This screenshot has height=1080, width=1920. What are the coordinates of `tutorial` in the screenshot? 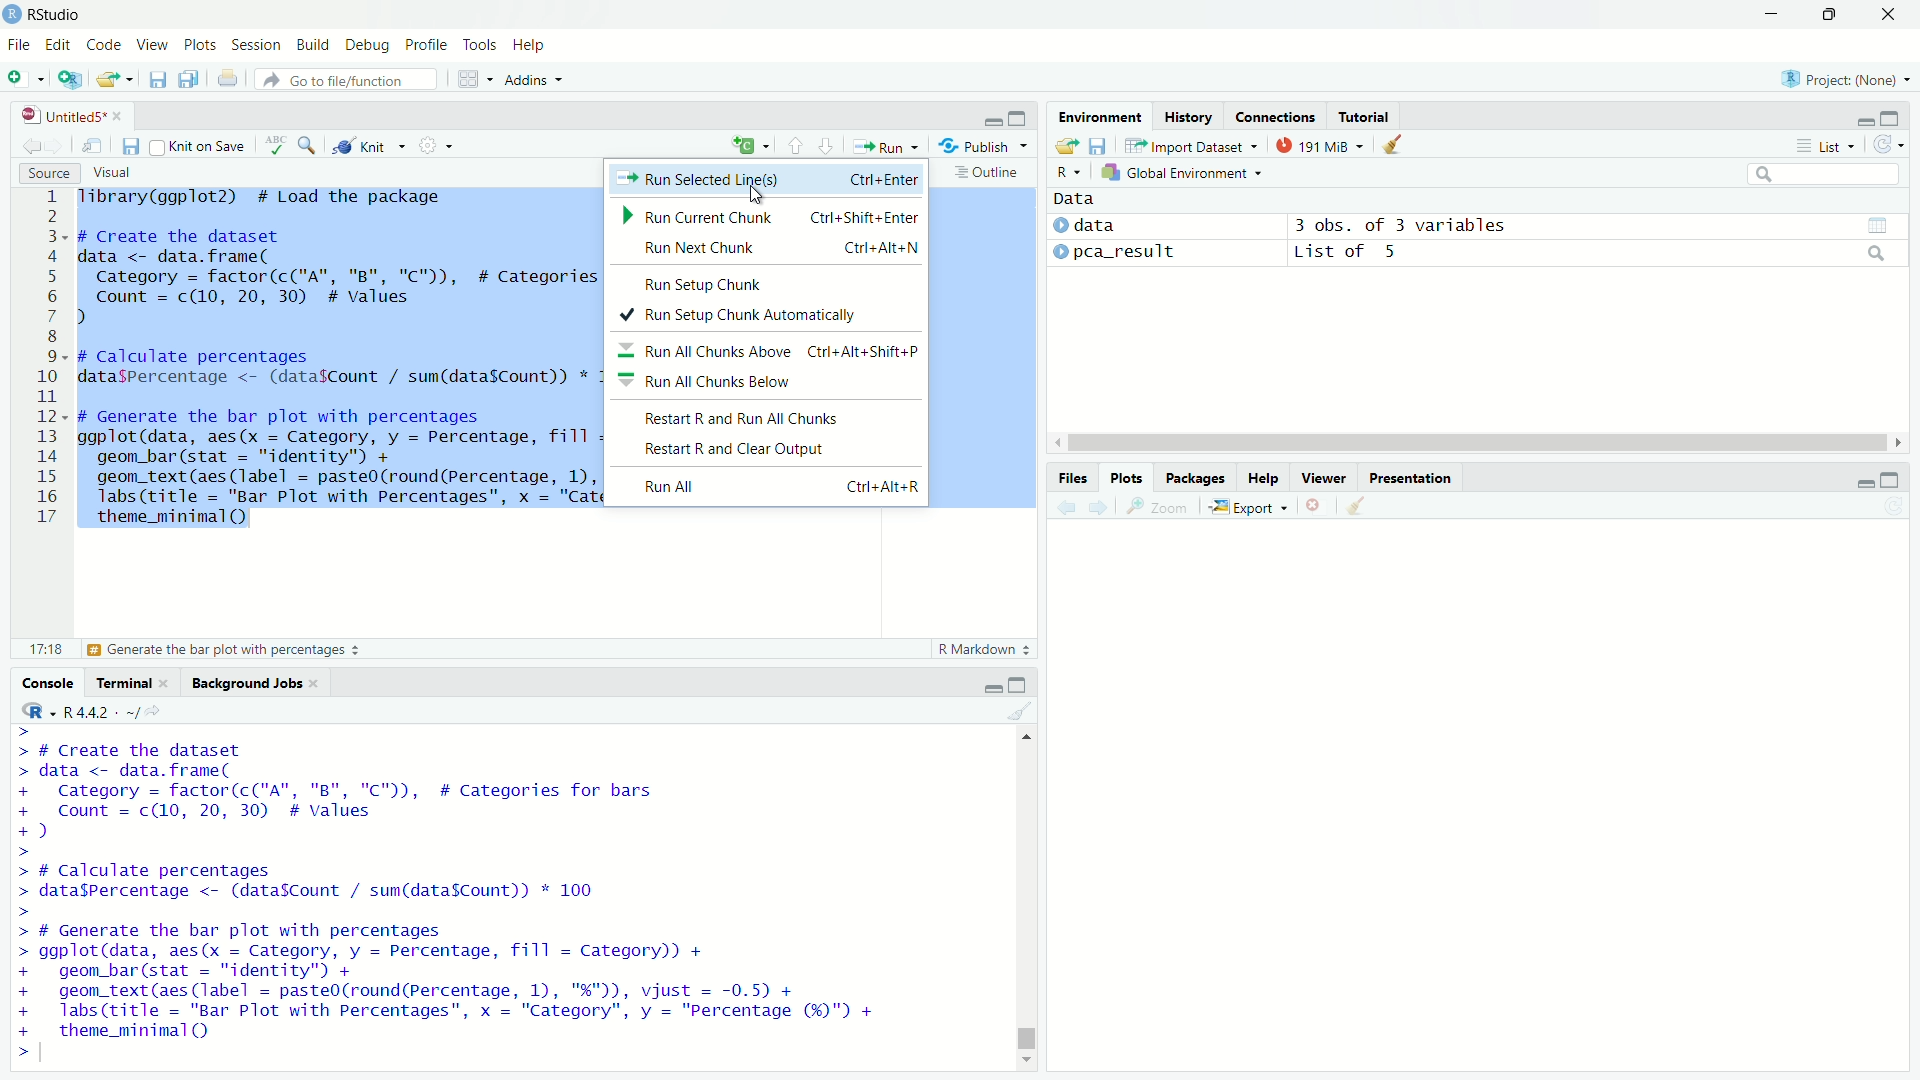 It's located at (1366, 116).